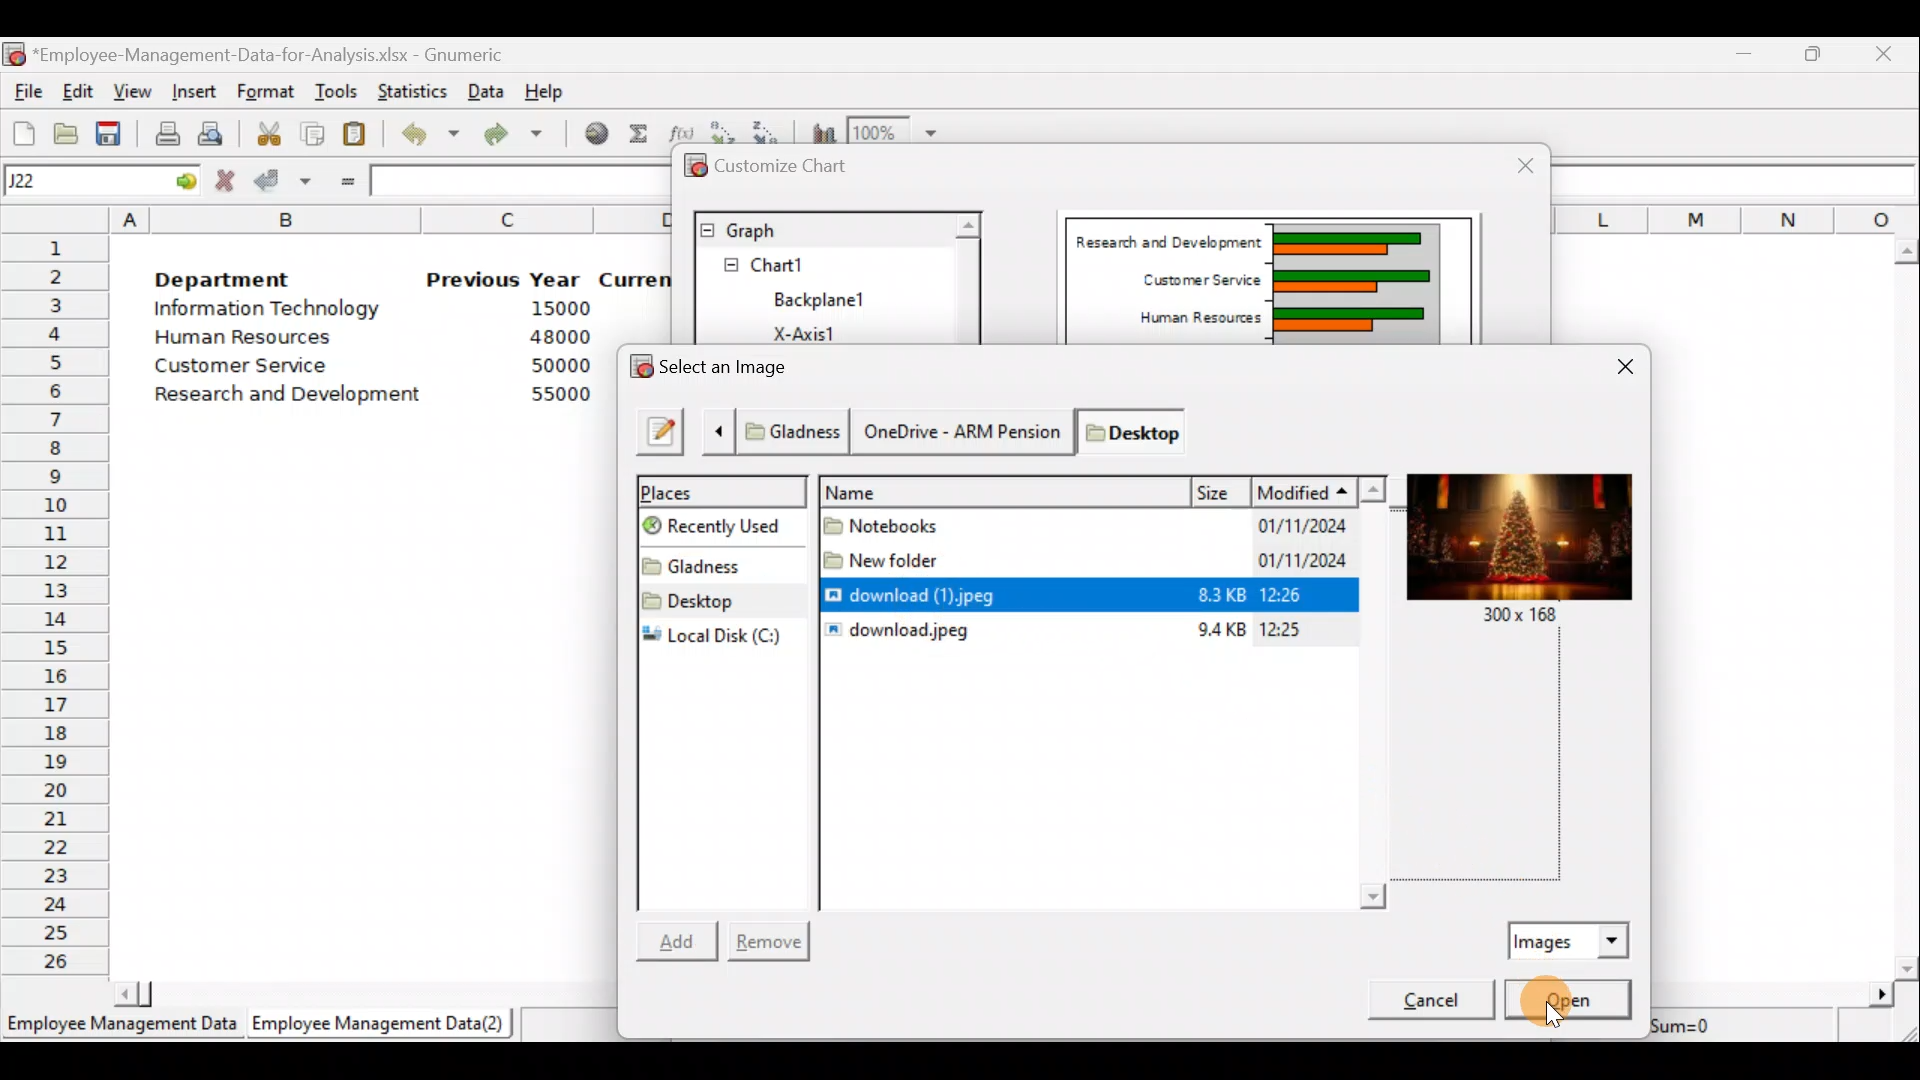 The width and height of the screenshot is (1920, 1080). Describe the element at coordinates (682, 938) in the screenshot. I see `Add` at that location.